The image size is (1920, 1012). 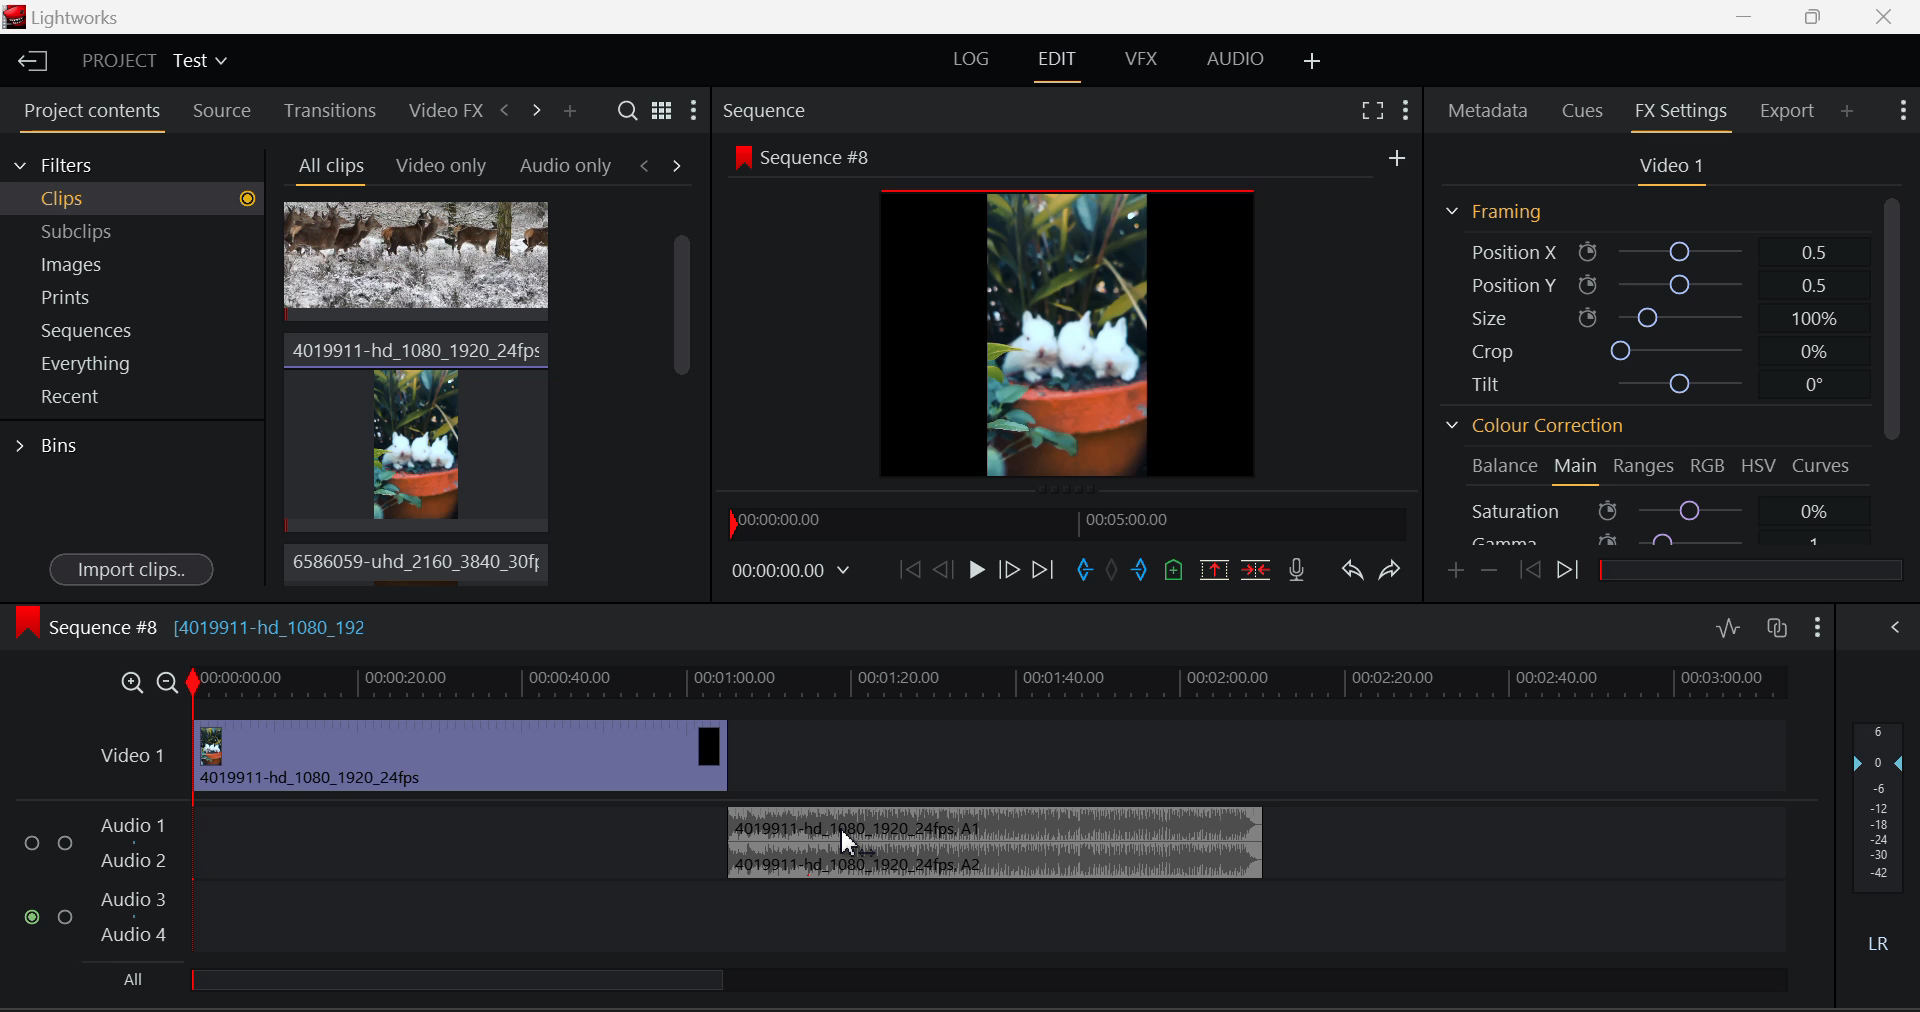 What do you see at coordinates (1352, 570) in the screenshot?
I see `Undo` at bounding box center [1352, 570].